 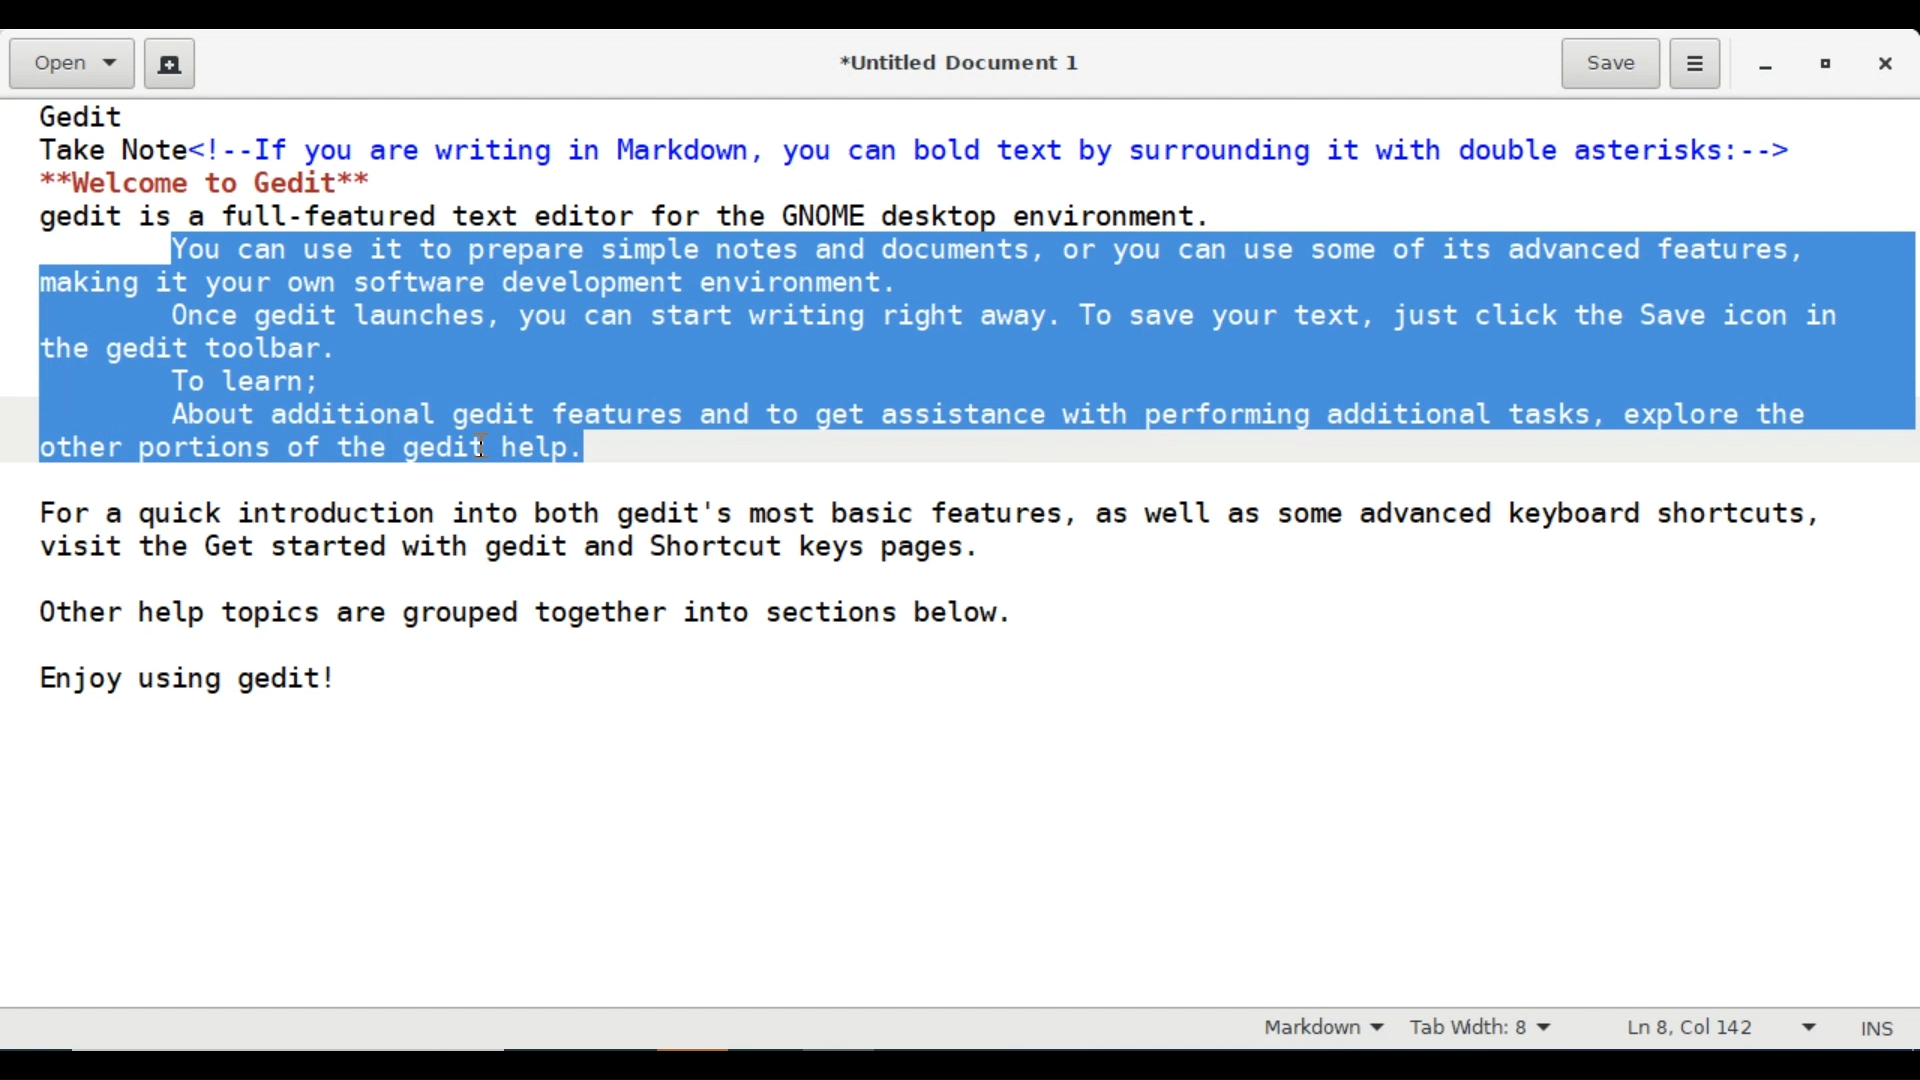 What do you see at coordinates (1318, 1029) in the screenshot?
I see `Markdown` at bounding box center [1318, 1029].